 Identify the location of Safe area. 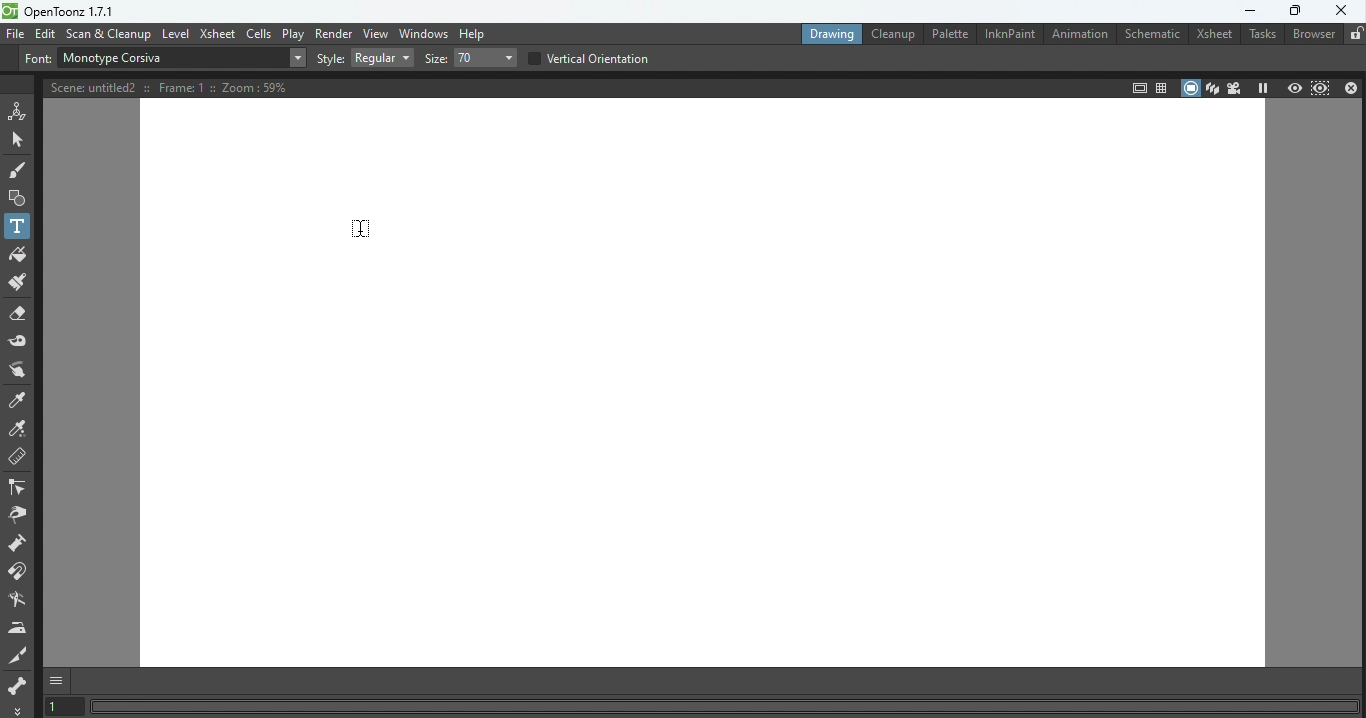
(1139, 85).